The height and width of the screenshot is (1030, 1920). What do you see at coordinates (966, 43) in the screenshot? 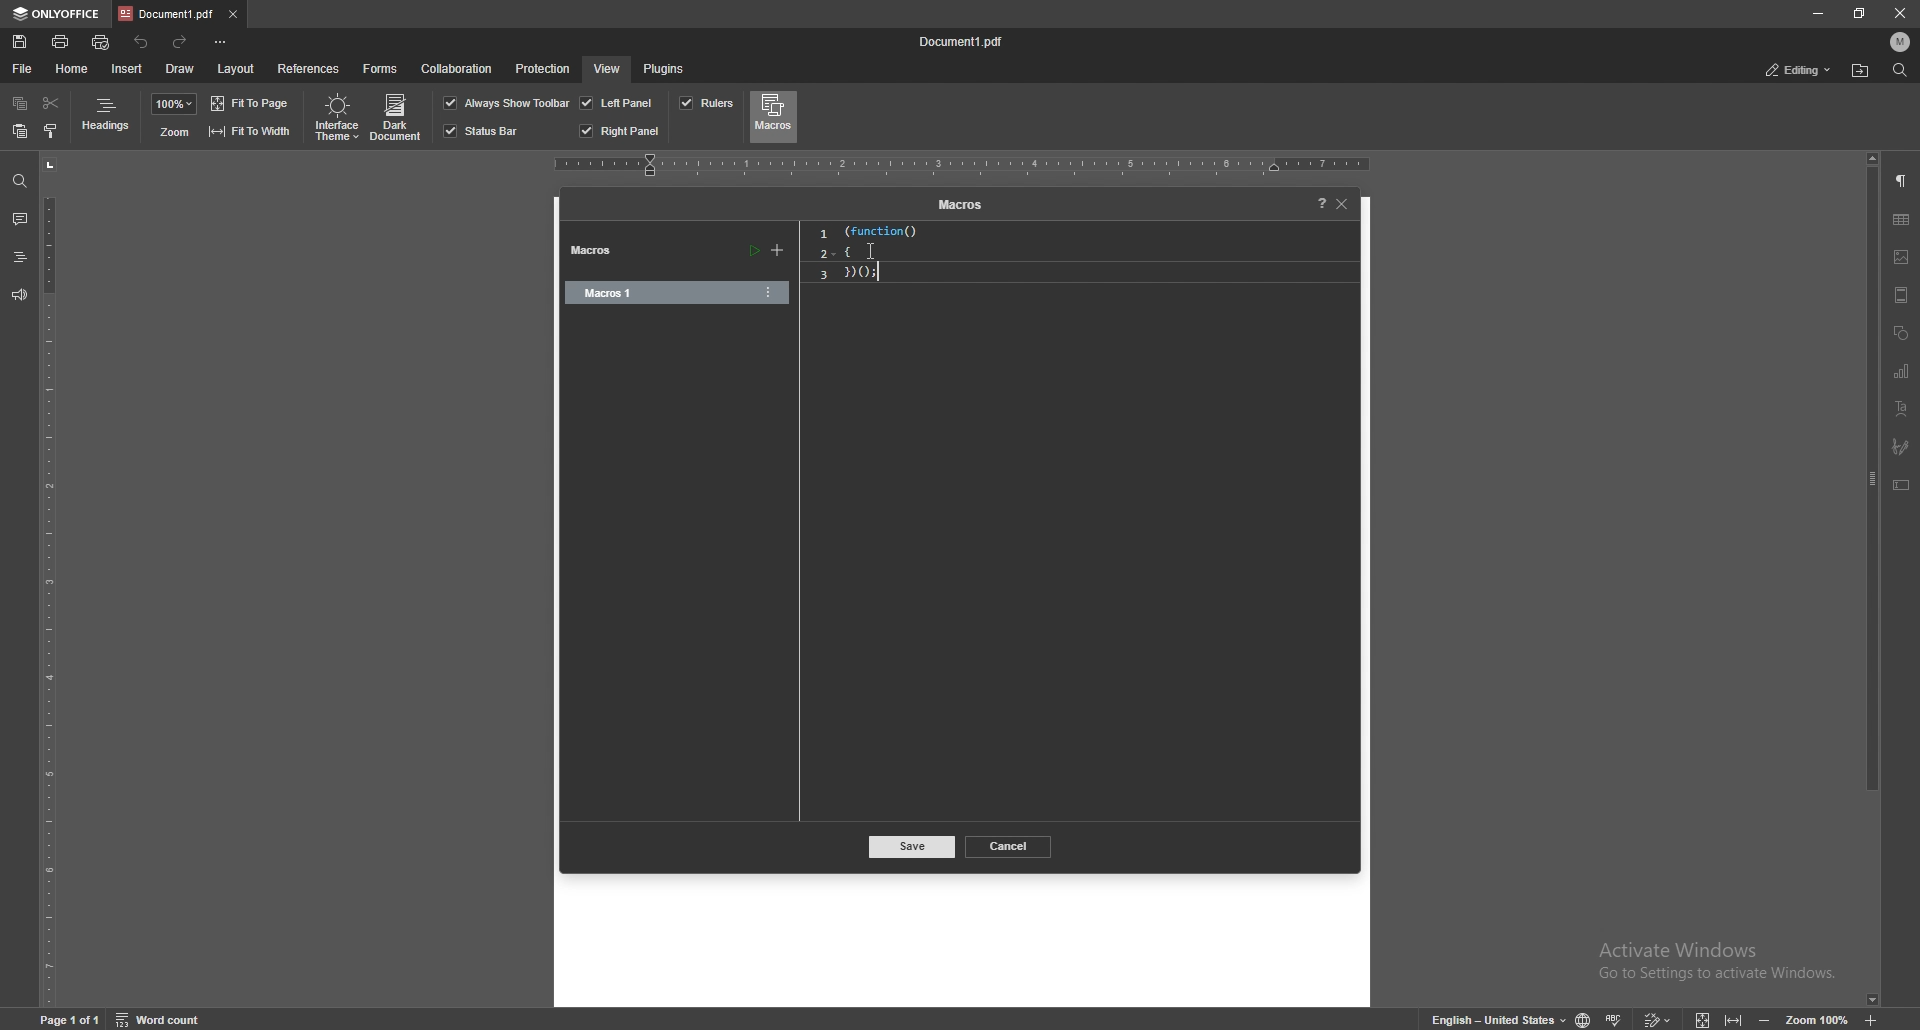
I see `file name` at bounding box center [966, 43].